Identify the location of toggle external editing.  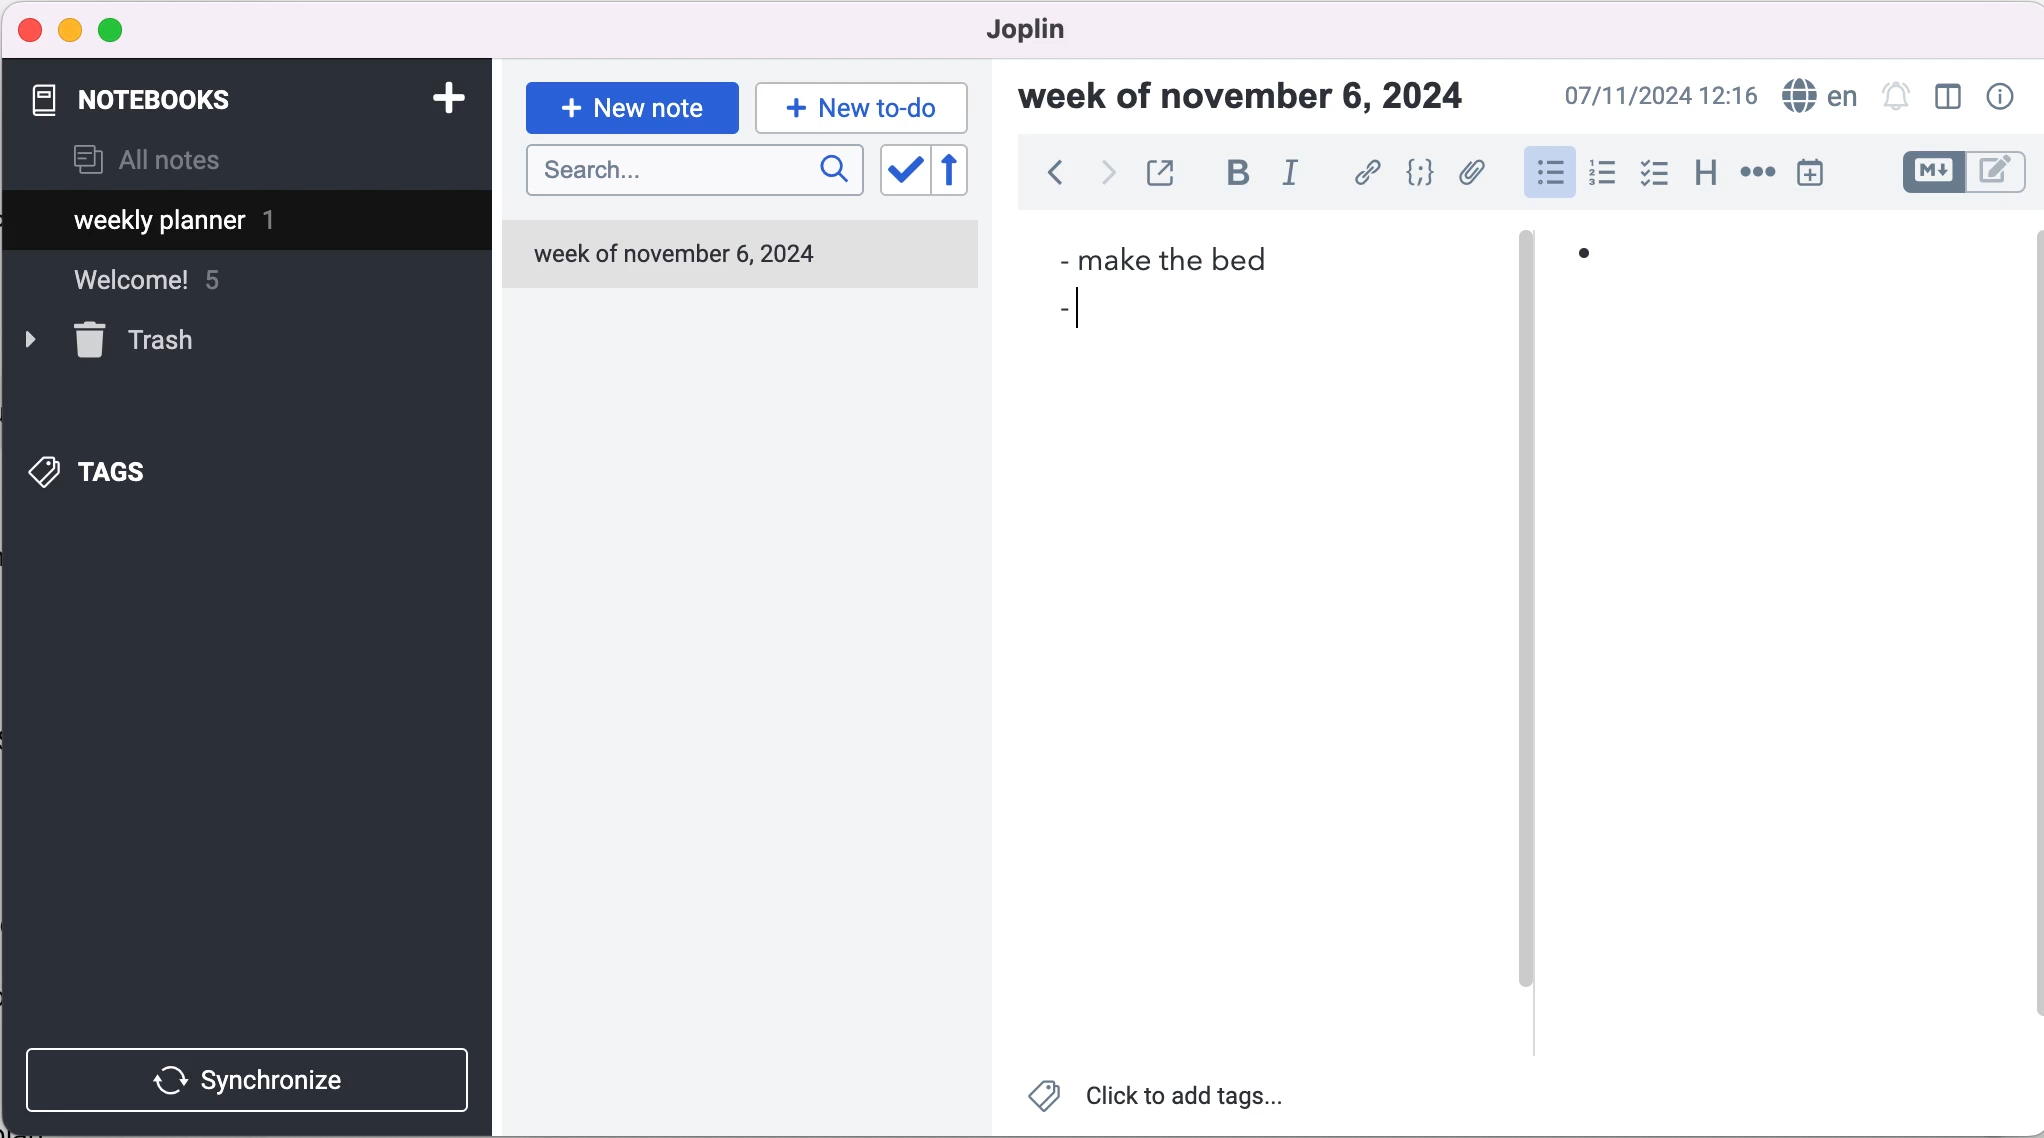
(1163, 175).